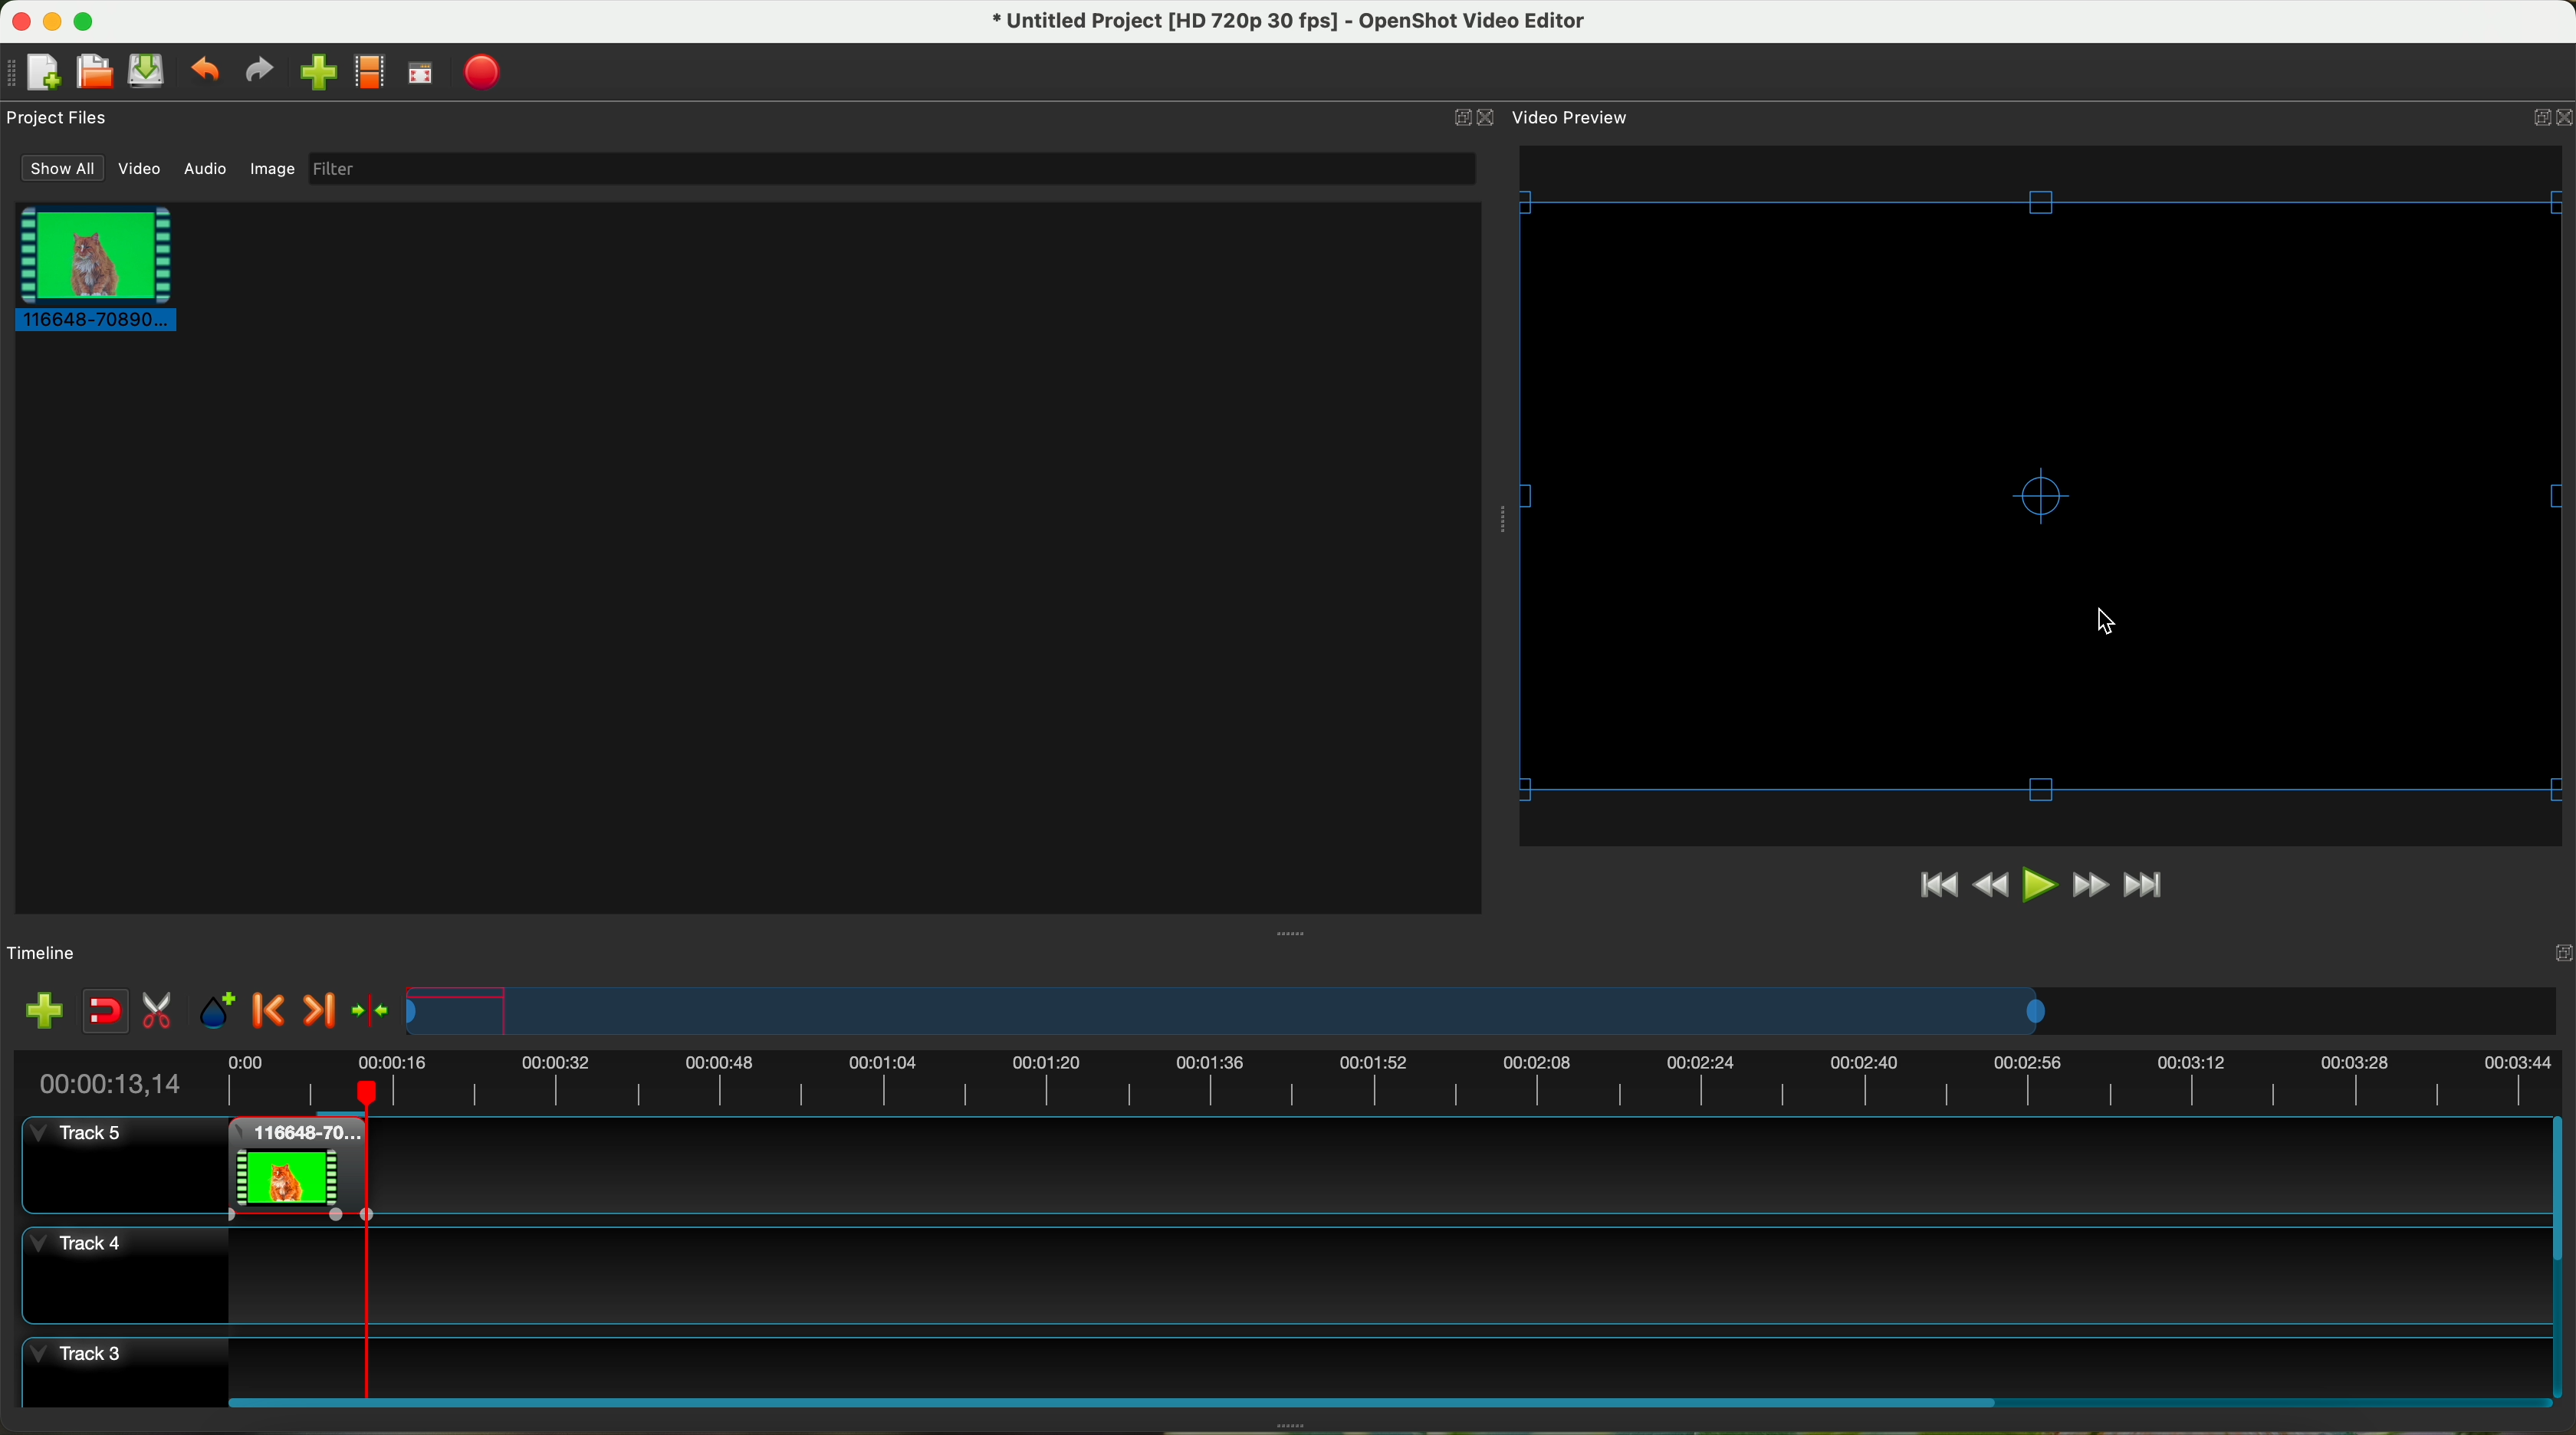 This screenshot has height=1435, width=2576. Describe the element at coordinates (54, 22) in the screenshot. I see `minimize program` at that location.